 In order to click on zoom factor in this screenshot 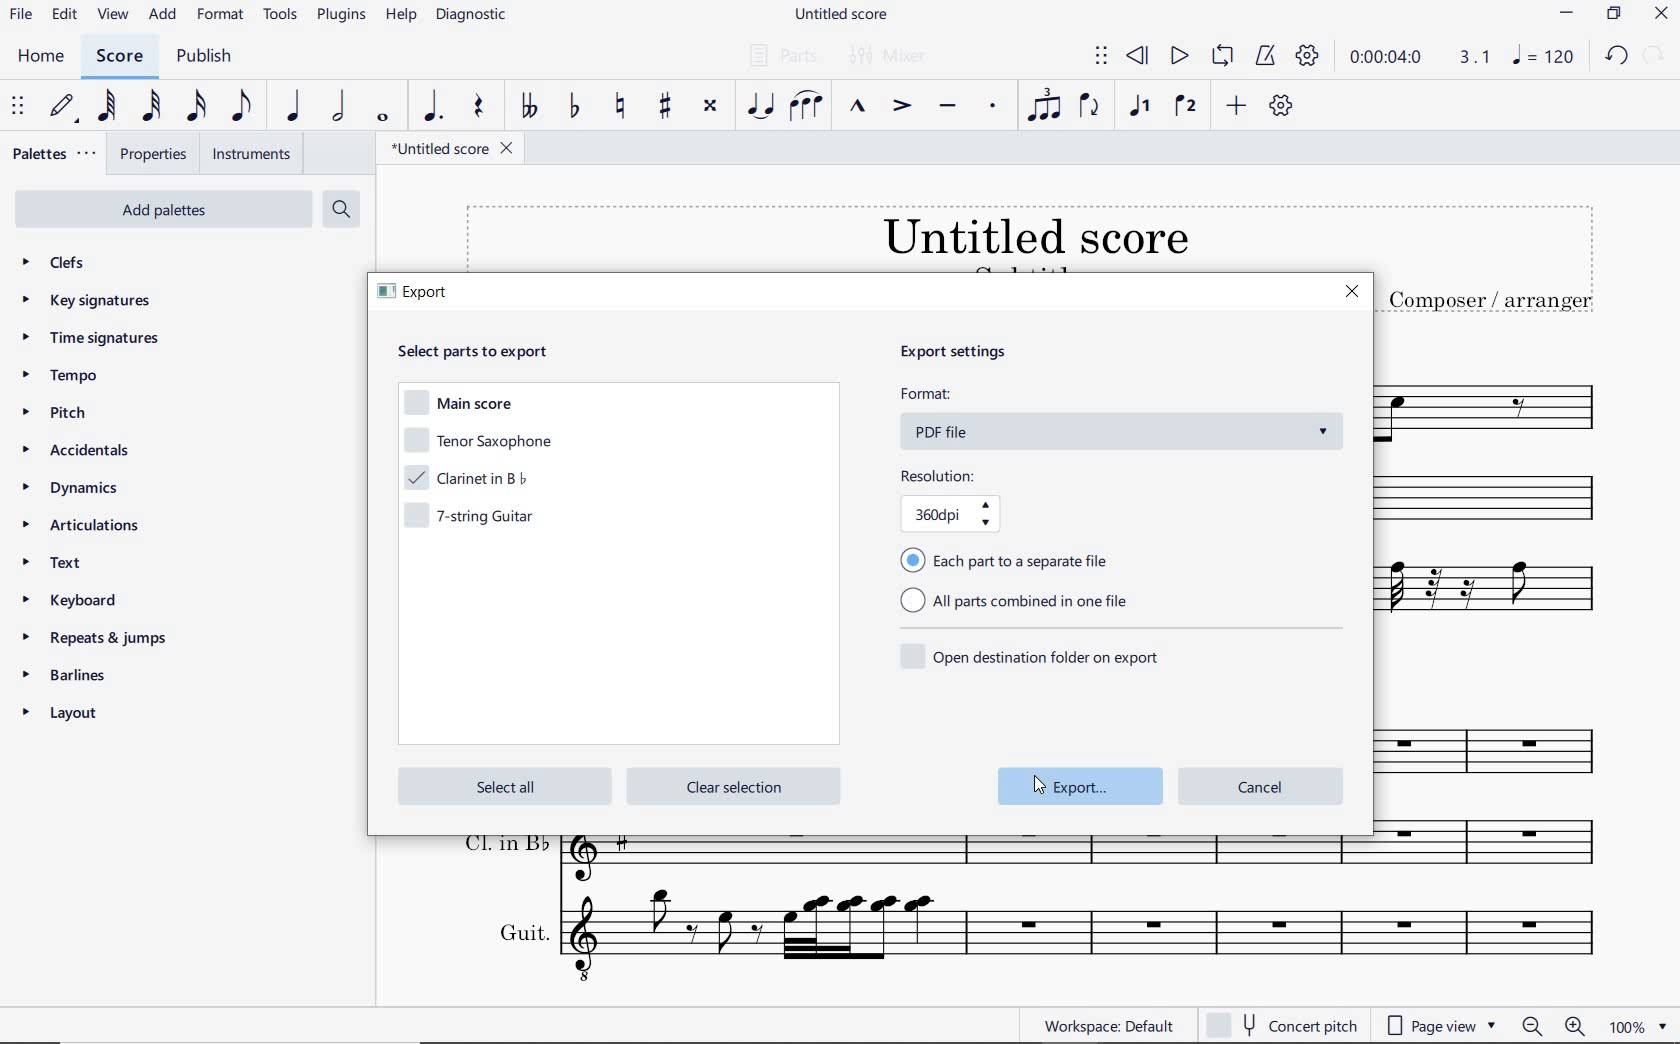, I will do `click(1636, 1023)`.